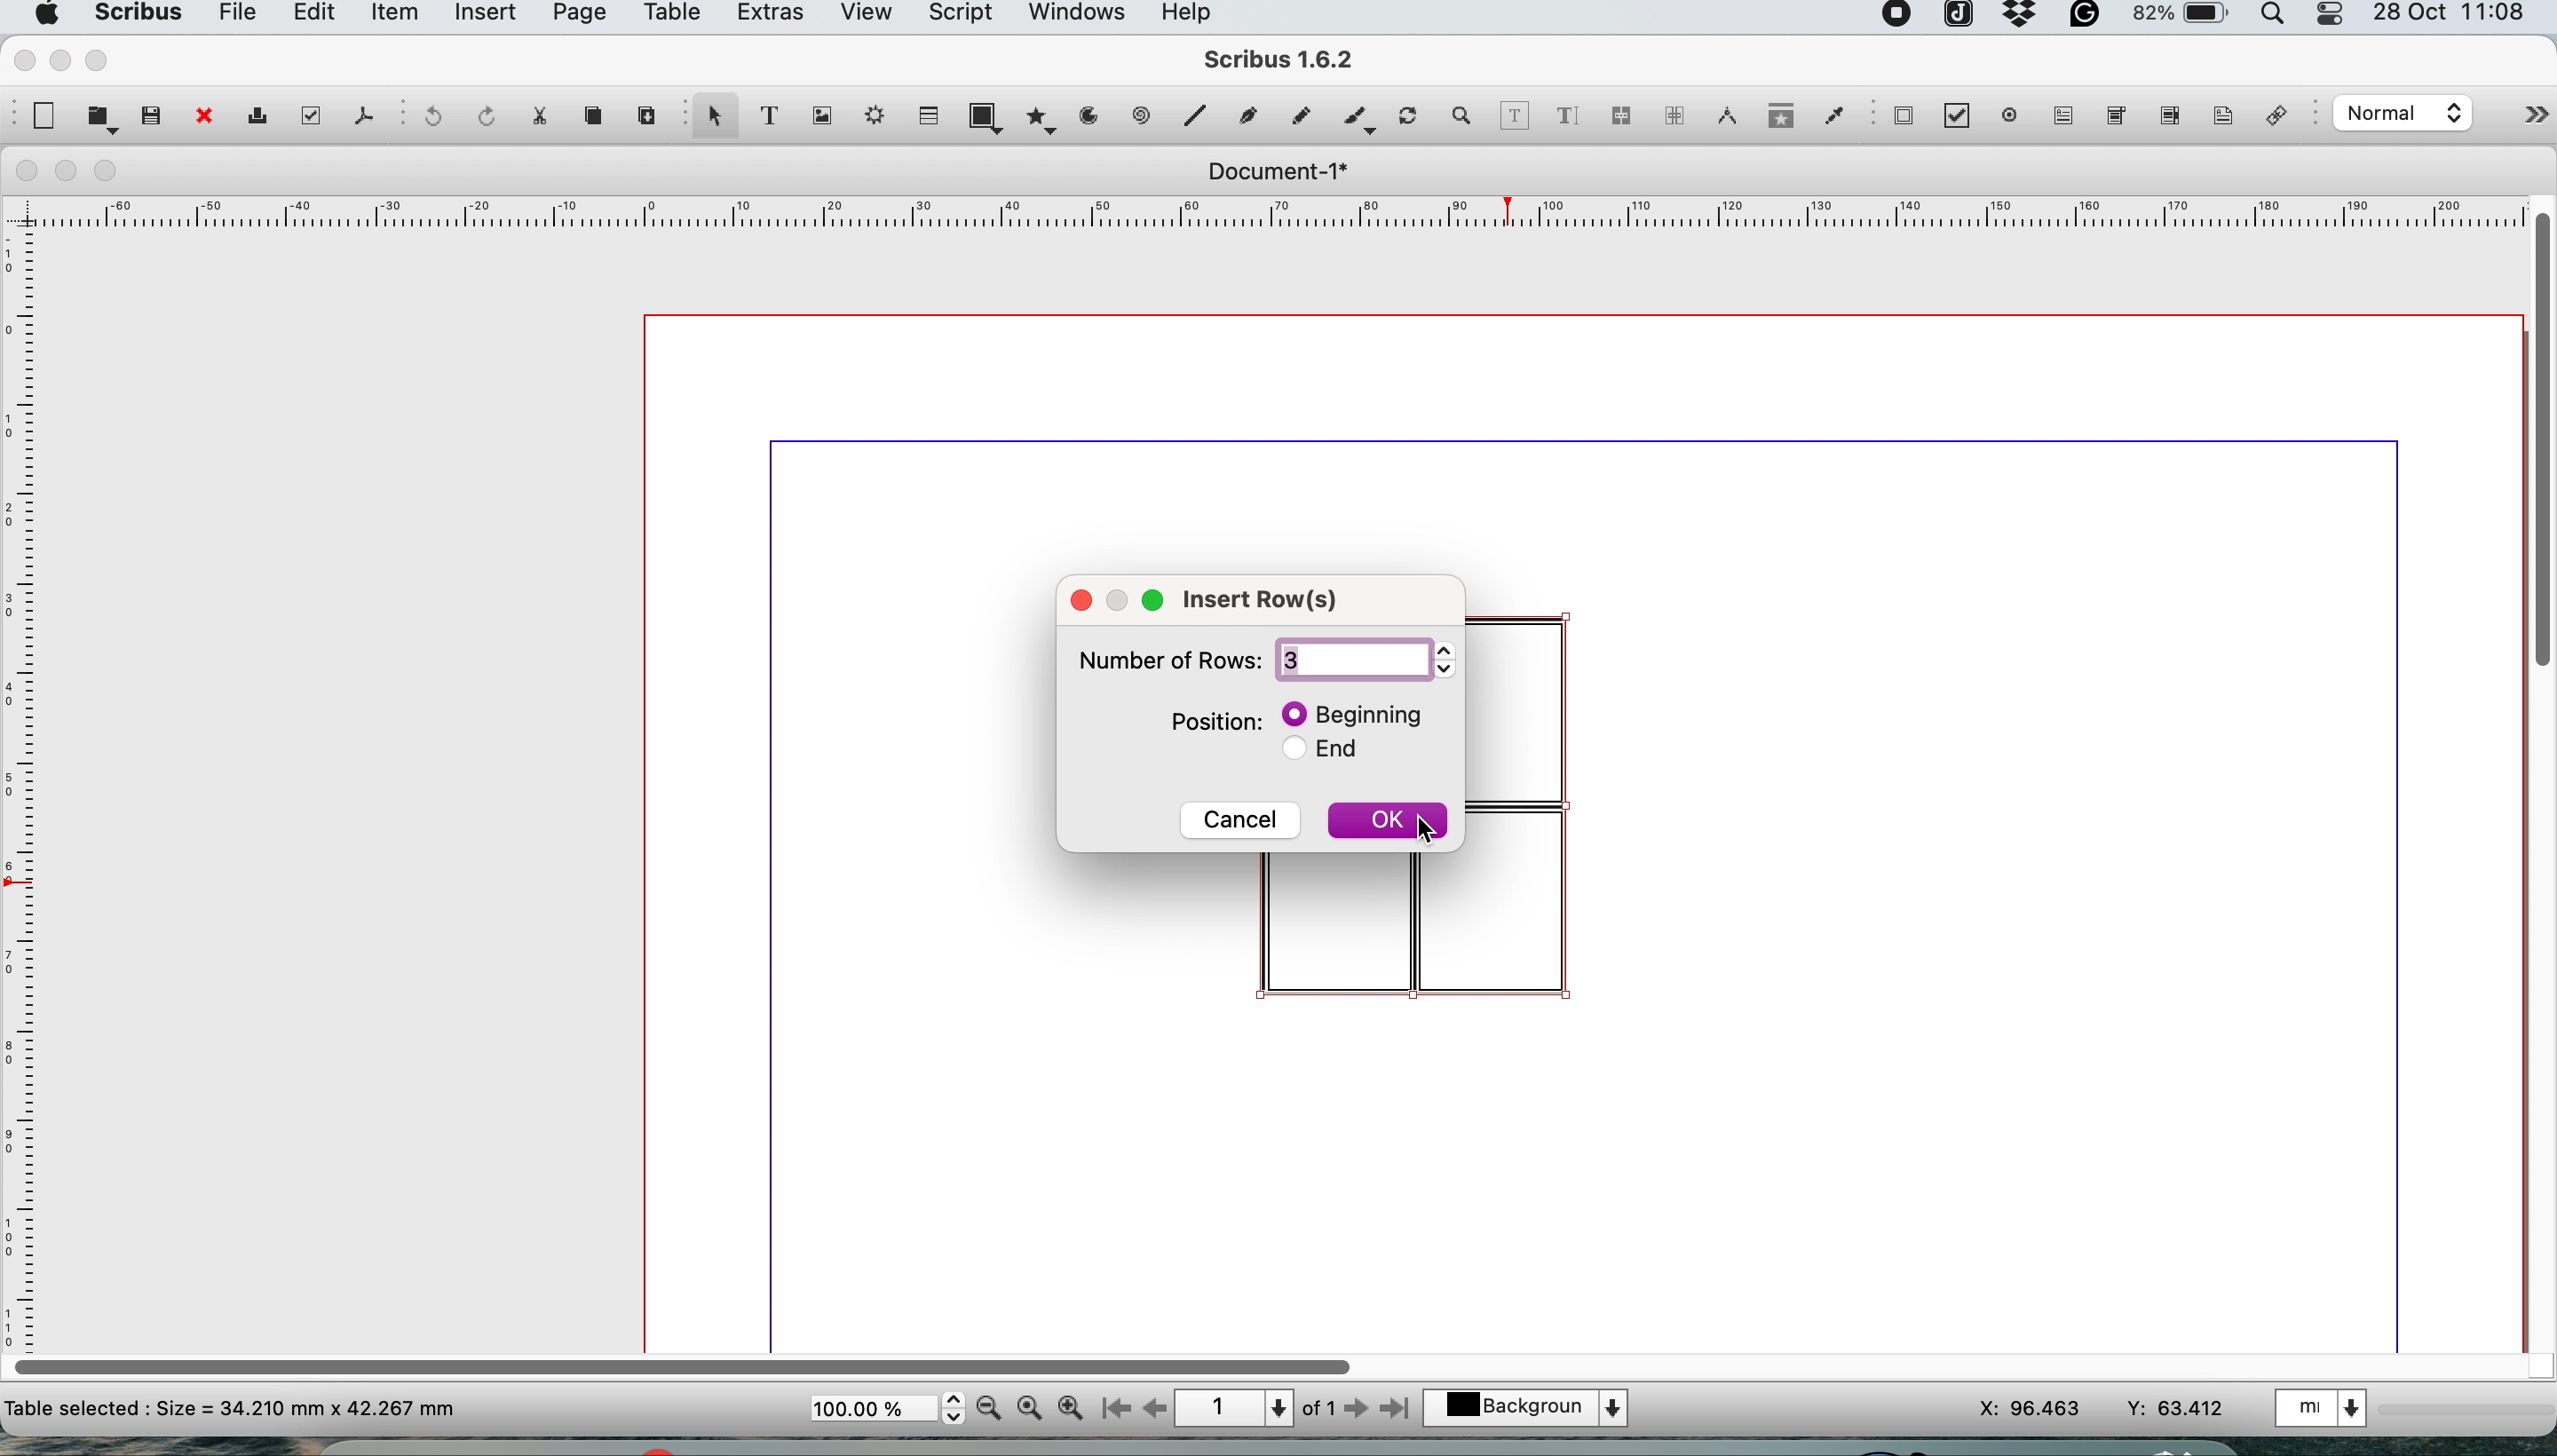  Describe the element at coordinates (1775, 121) in the screenshot. I see `copy item properties` at that location.